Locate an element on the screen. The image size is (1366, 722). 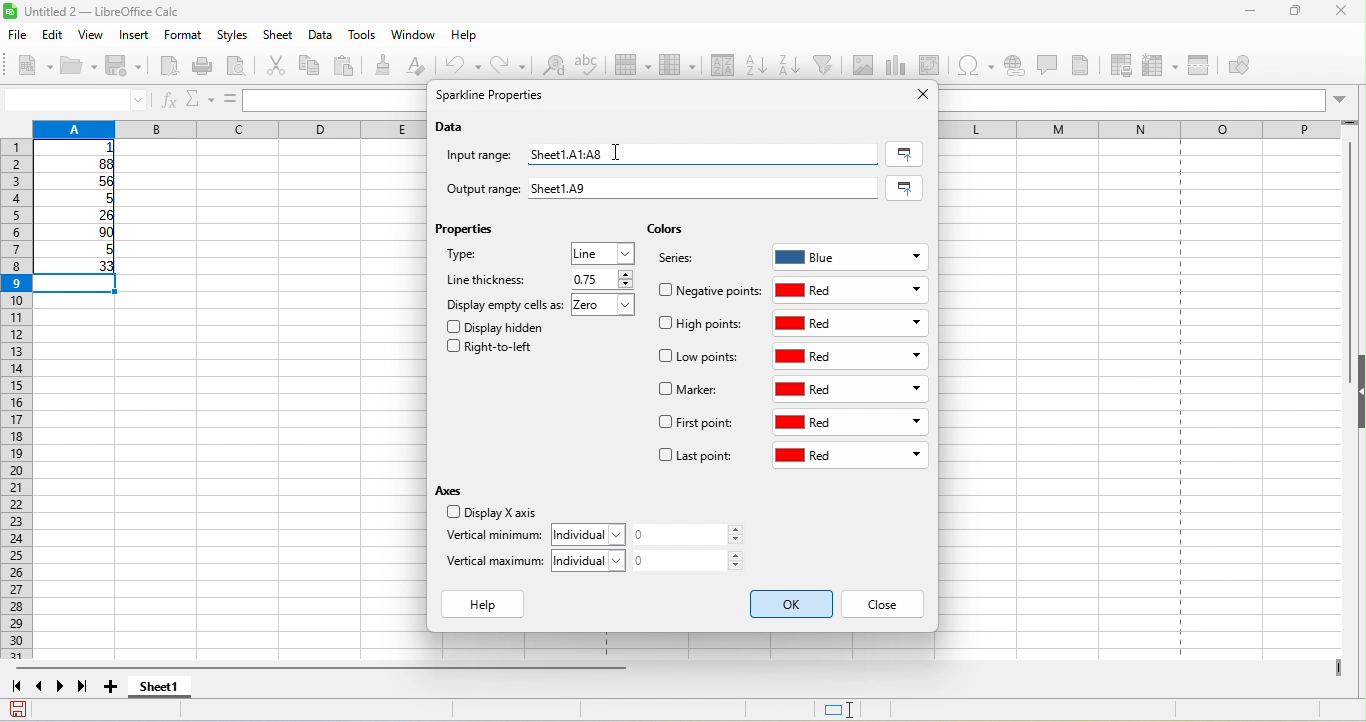
sheet 1 a1:a8 is located at coordinates (705, 155).